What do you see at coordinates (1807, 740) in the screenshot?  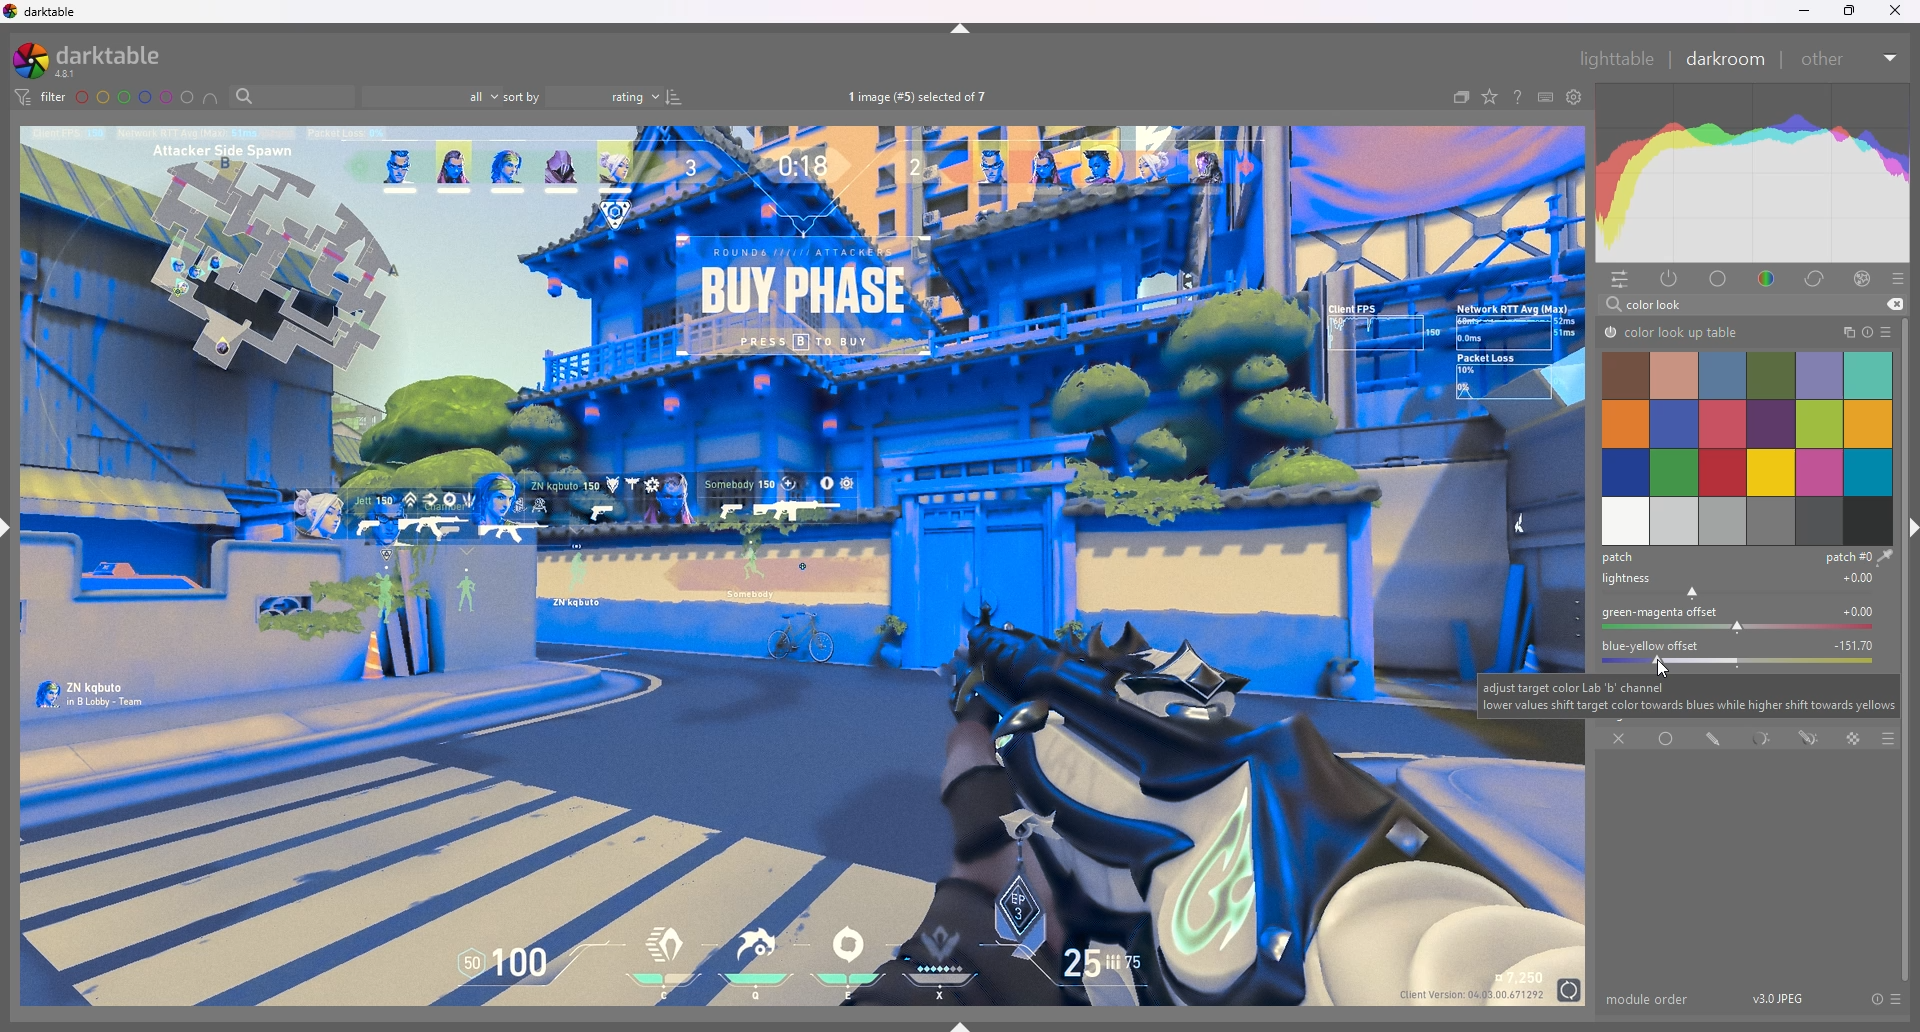 I see `drawn and parametric mask` at bounding box center [1807, 740].